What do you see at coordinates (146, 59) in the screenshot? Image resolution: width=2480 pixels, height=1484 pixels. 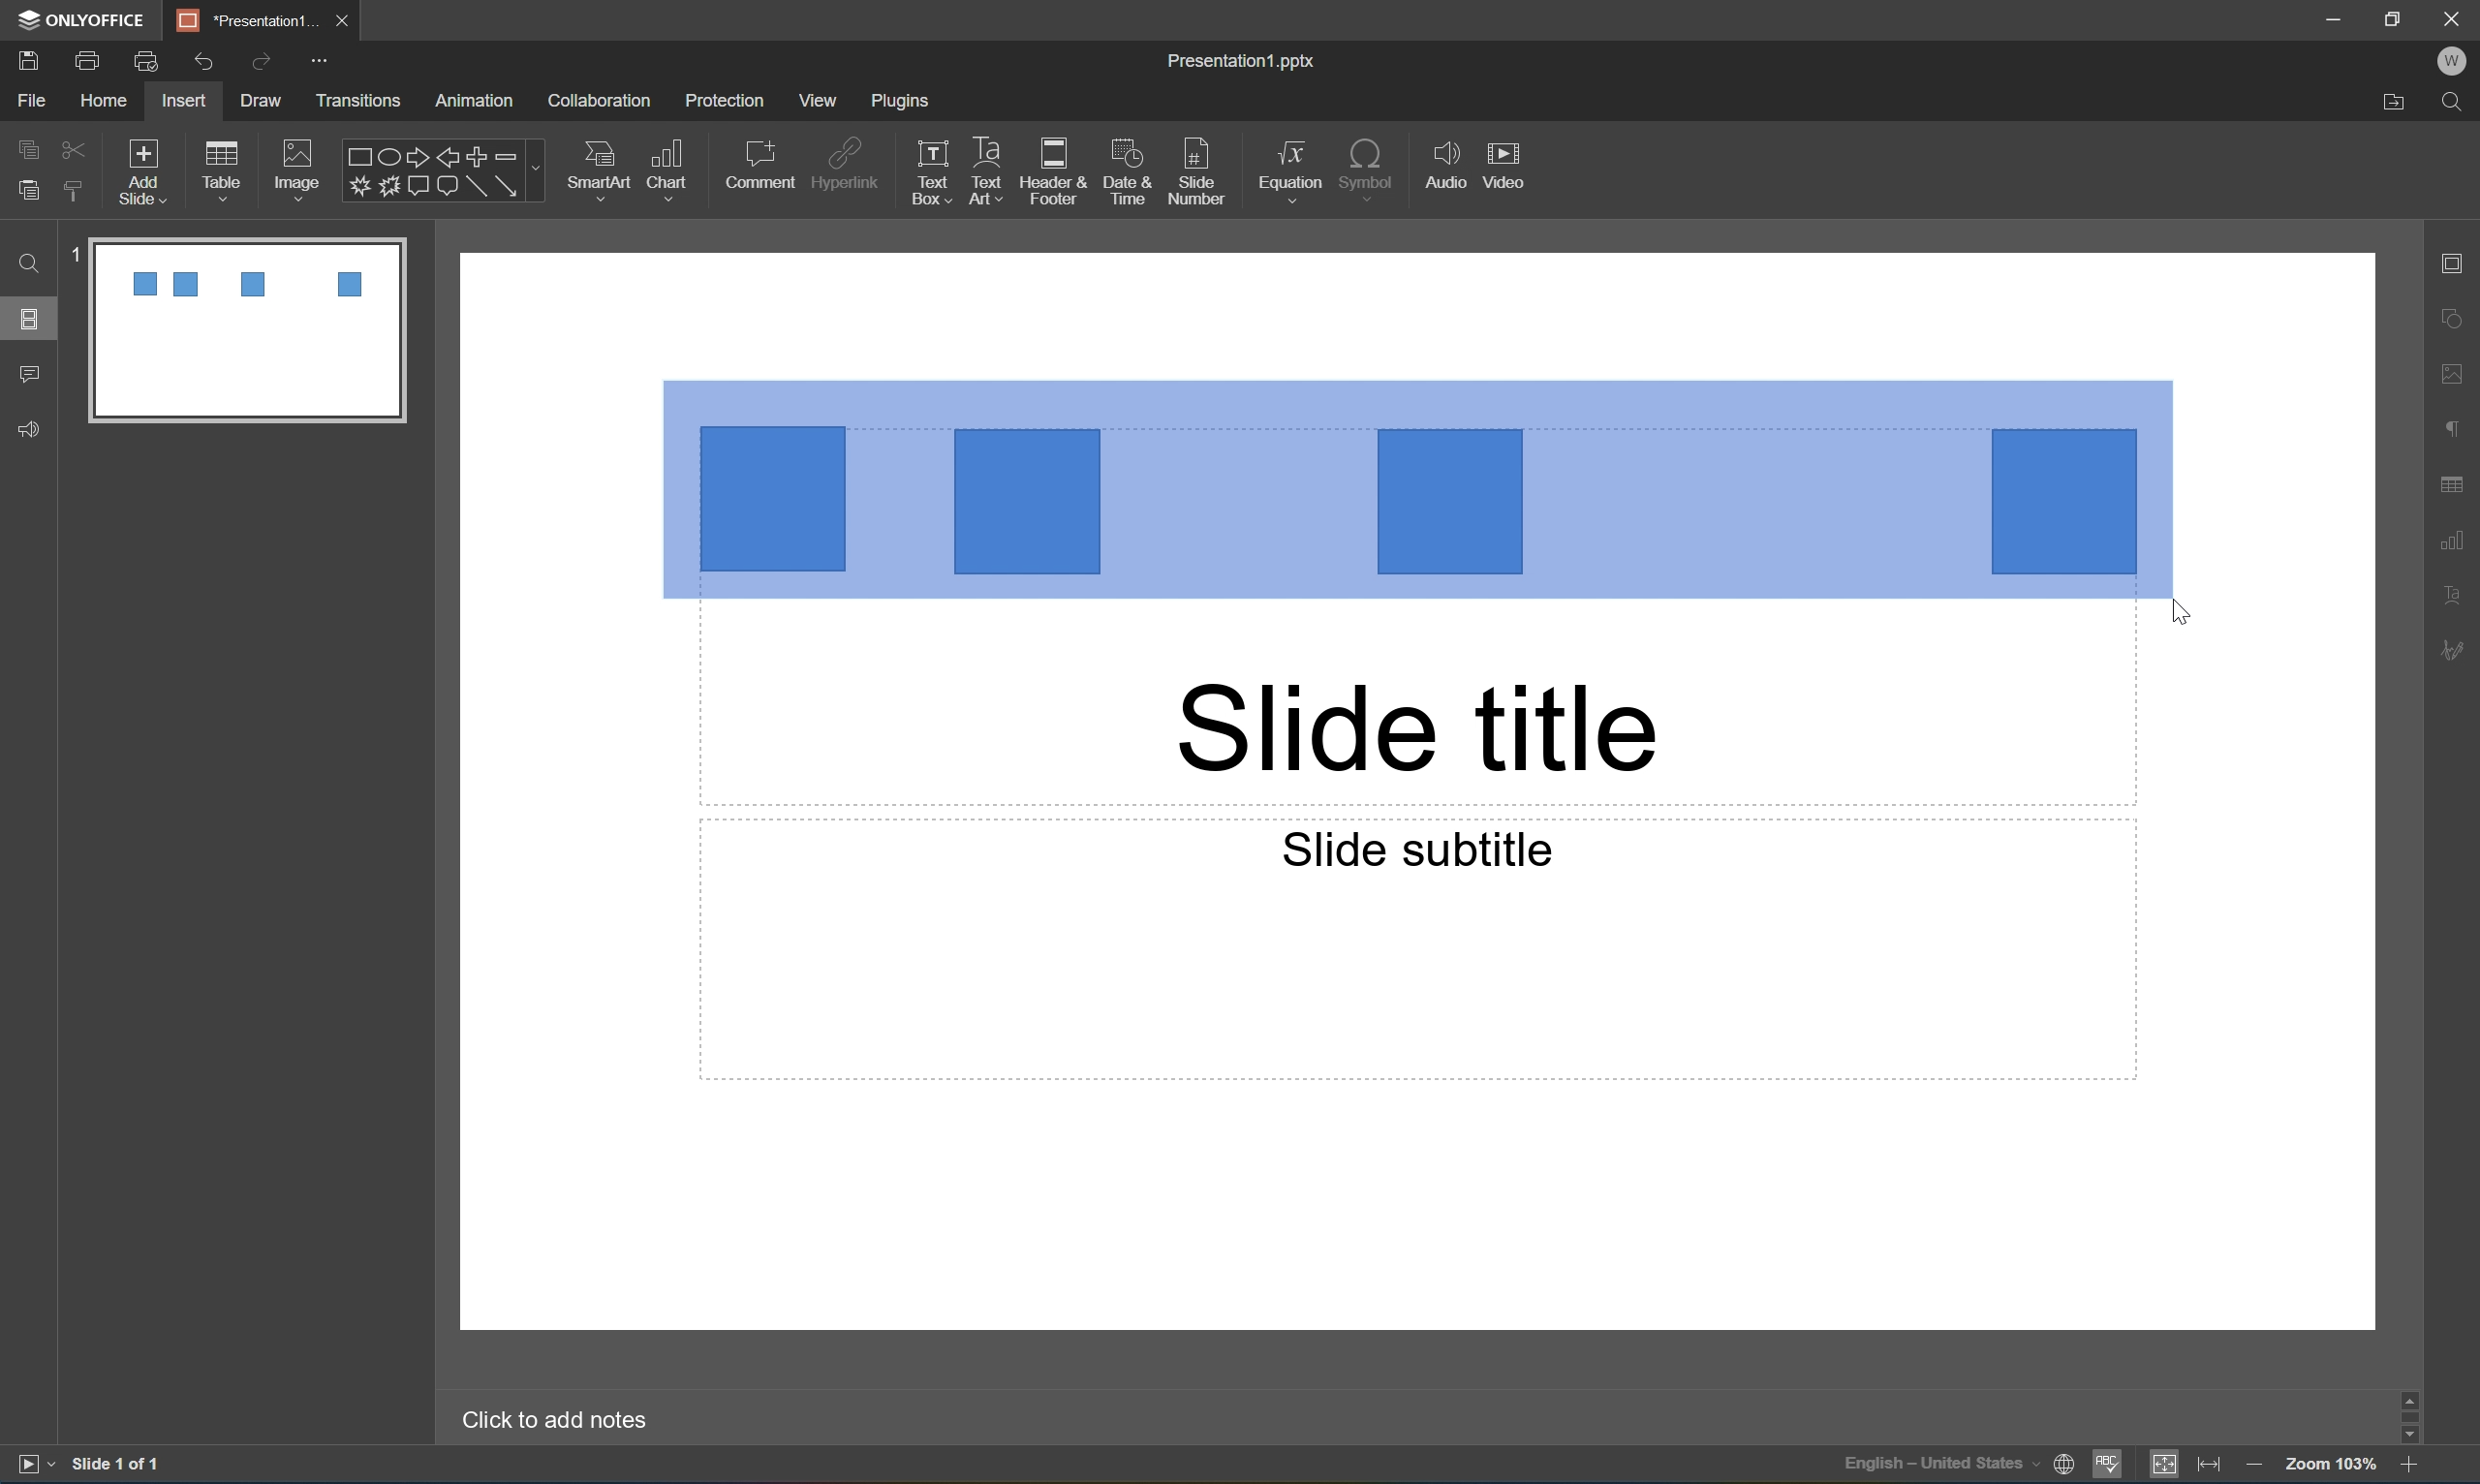 I see `quick print` at bounding box center [146, 59].